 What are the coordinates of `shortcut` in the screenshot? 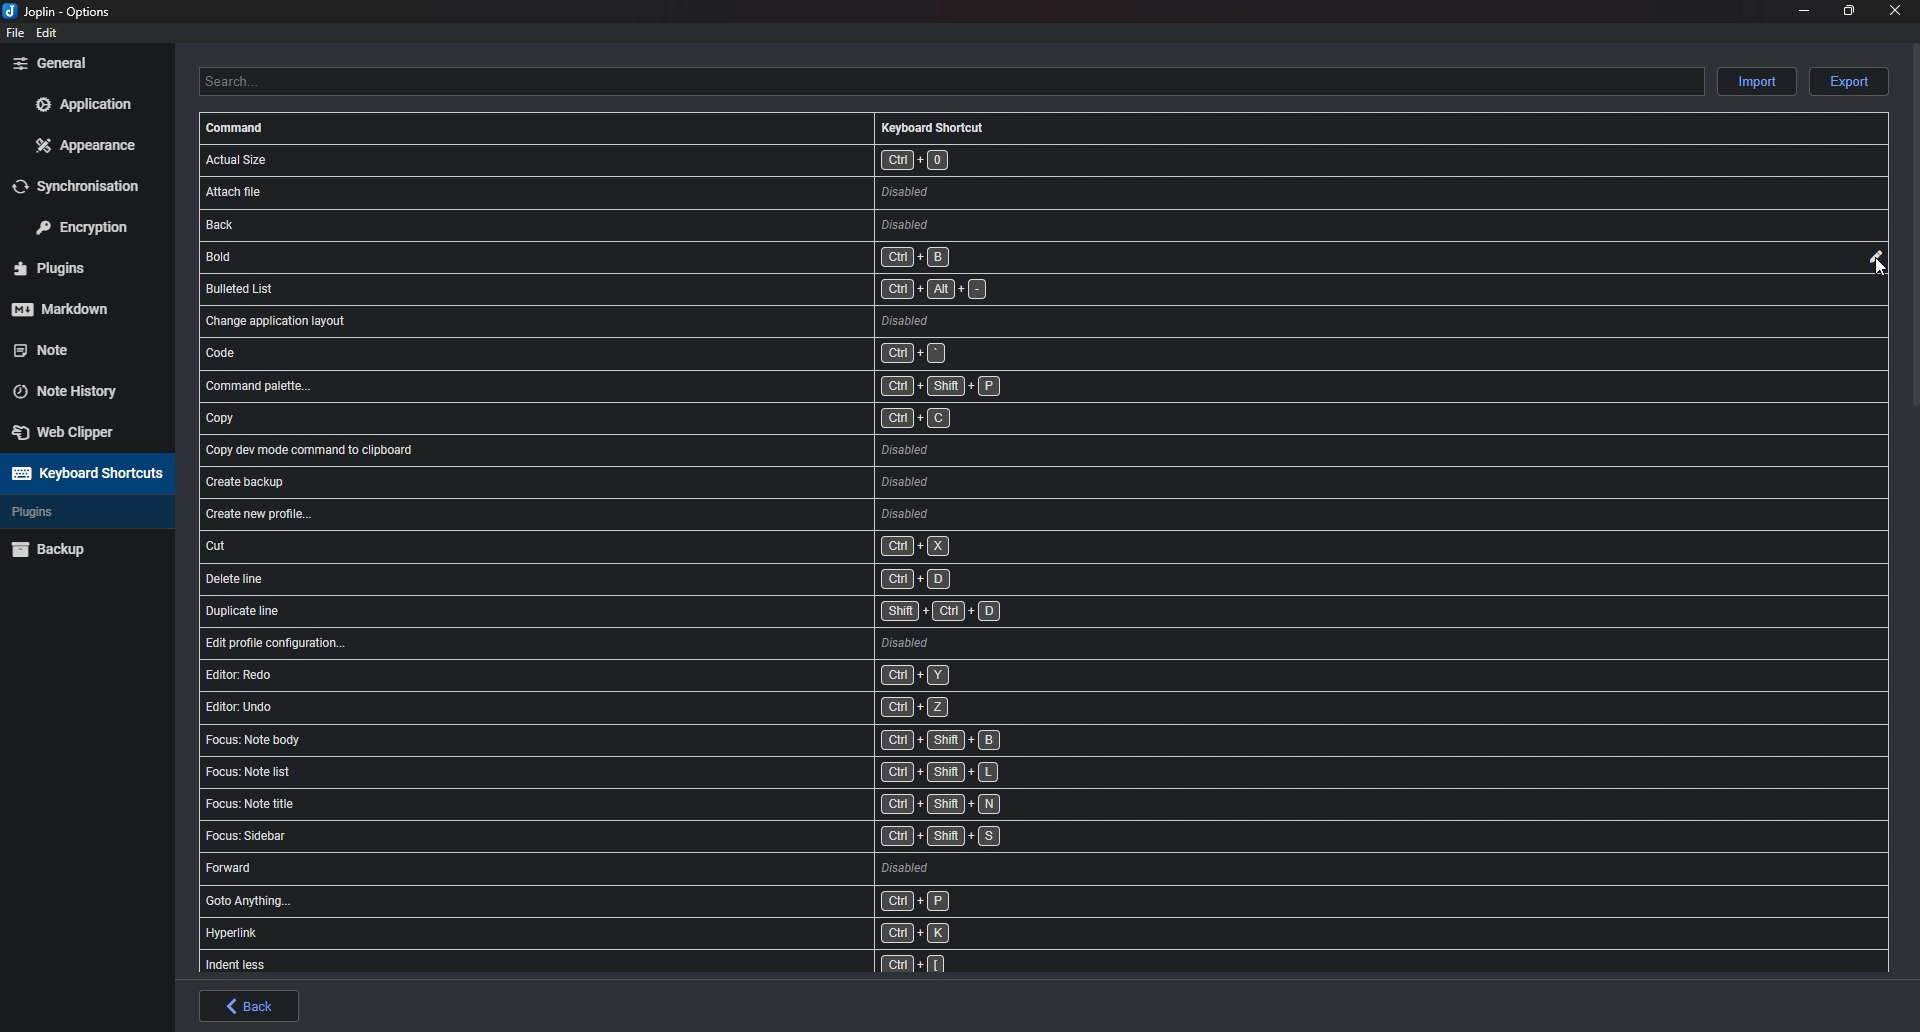 It's located at (655, 805).